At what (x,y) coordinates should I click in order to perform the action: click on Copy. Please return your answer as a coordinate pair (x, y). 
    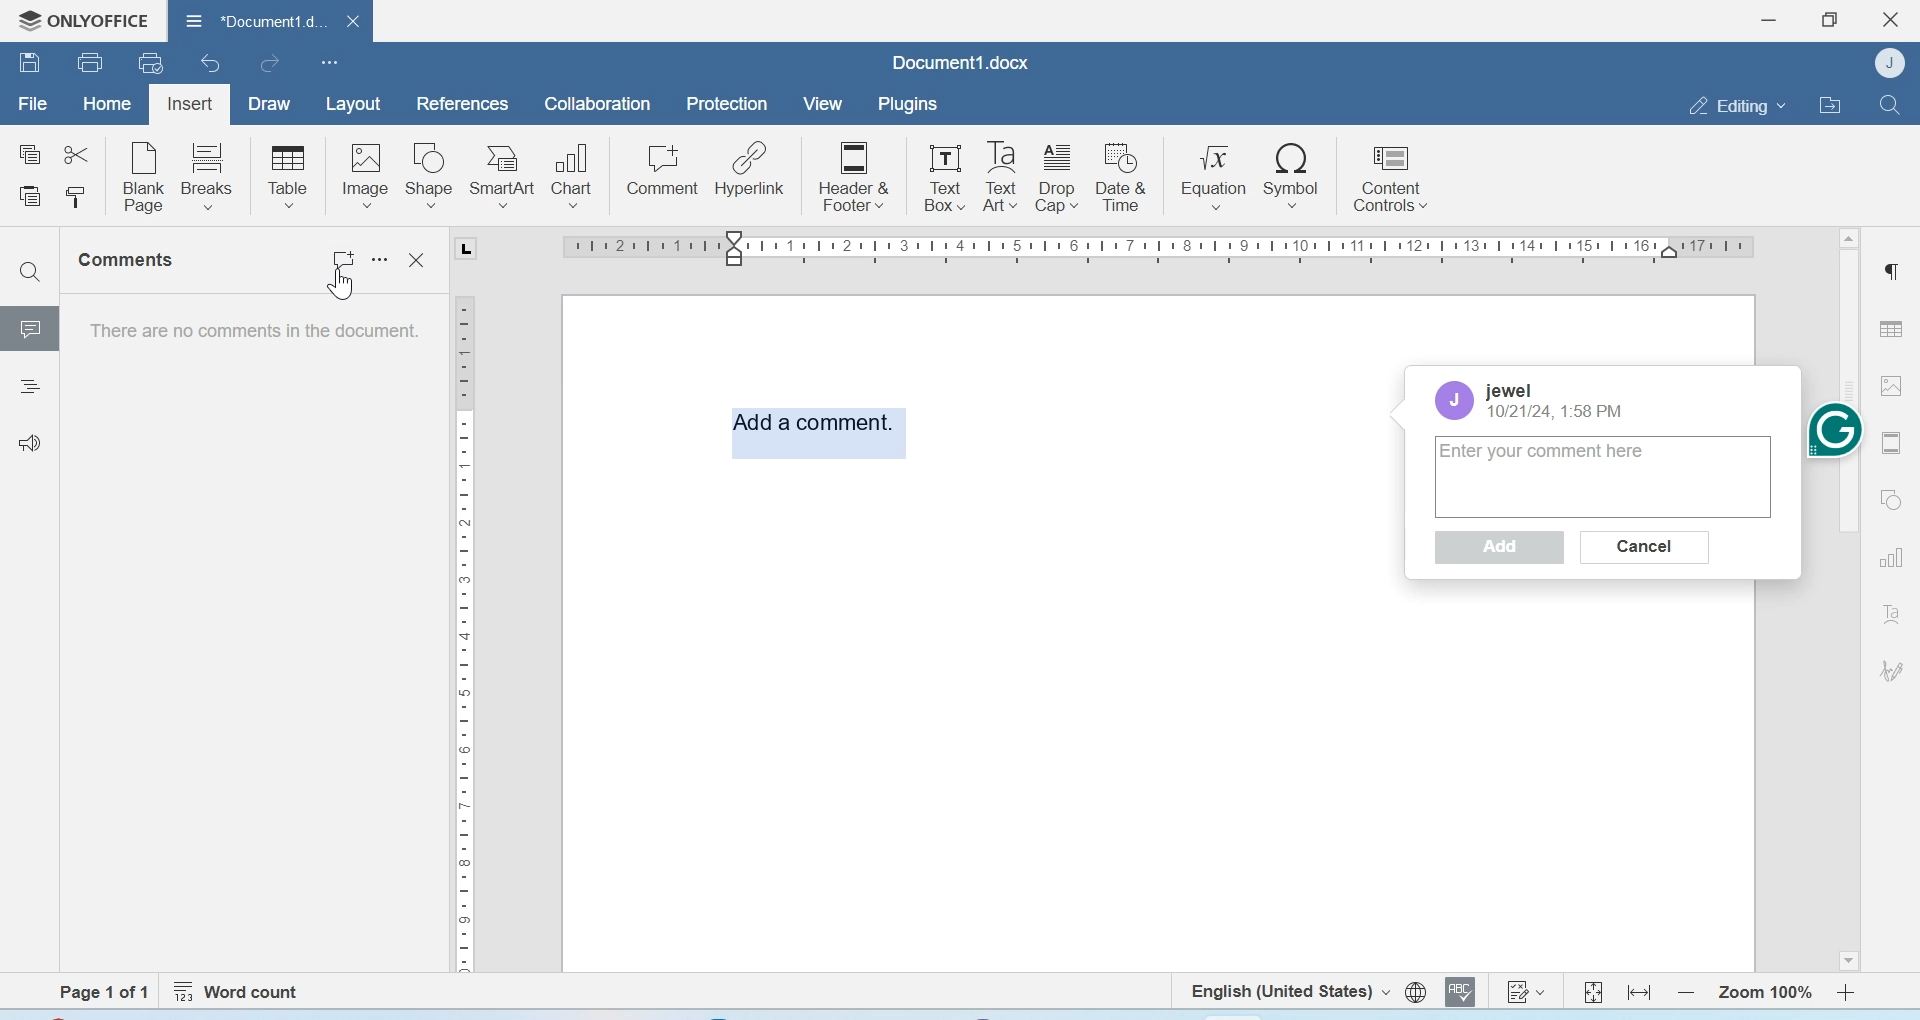
    Looking at the image, I should click on (31, 155).